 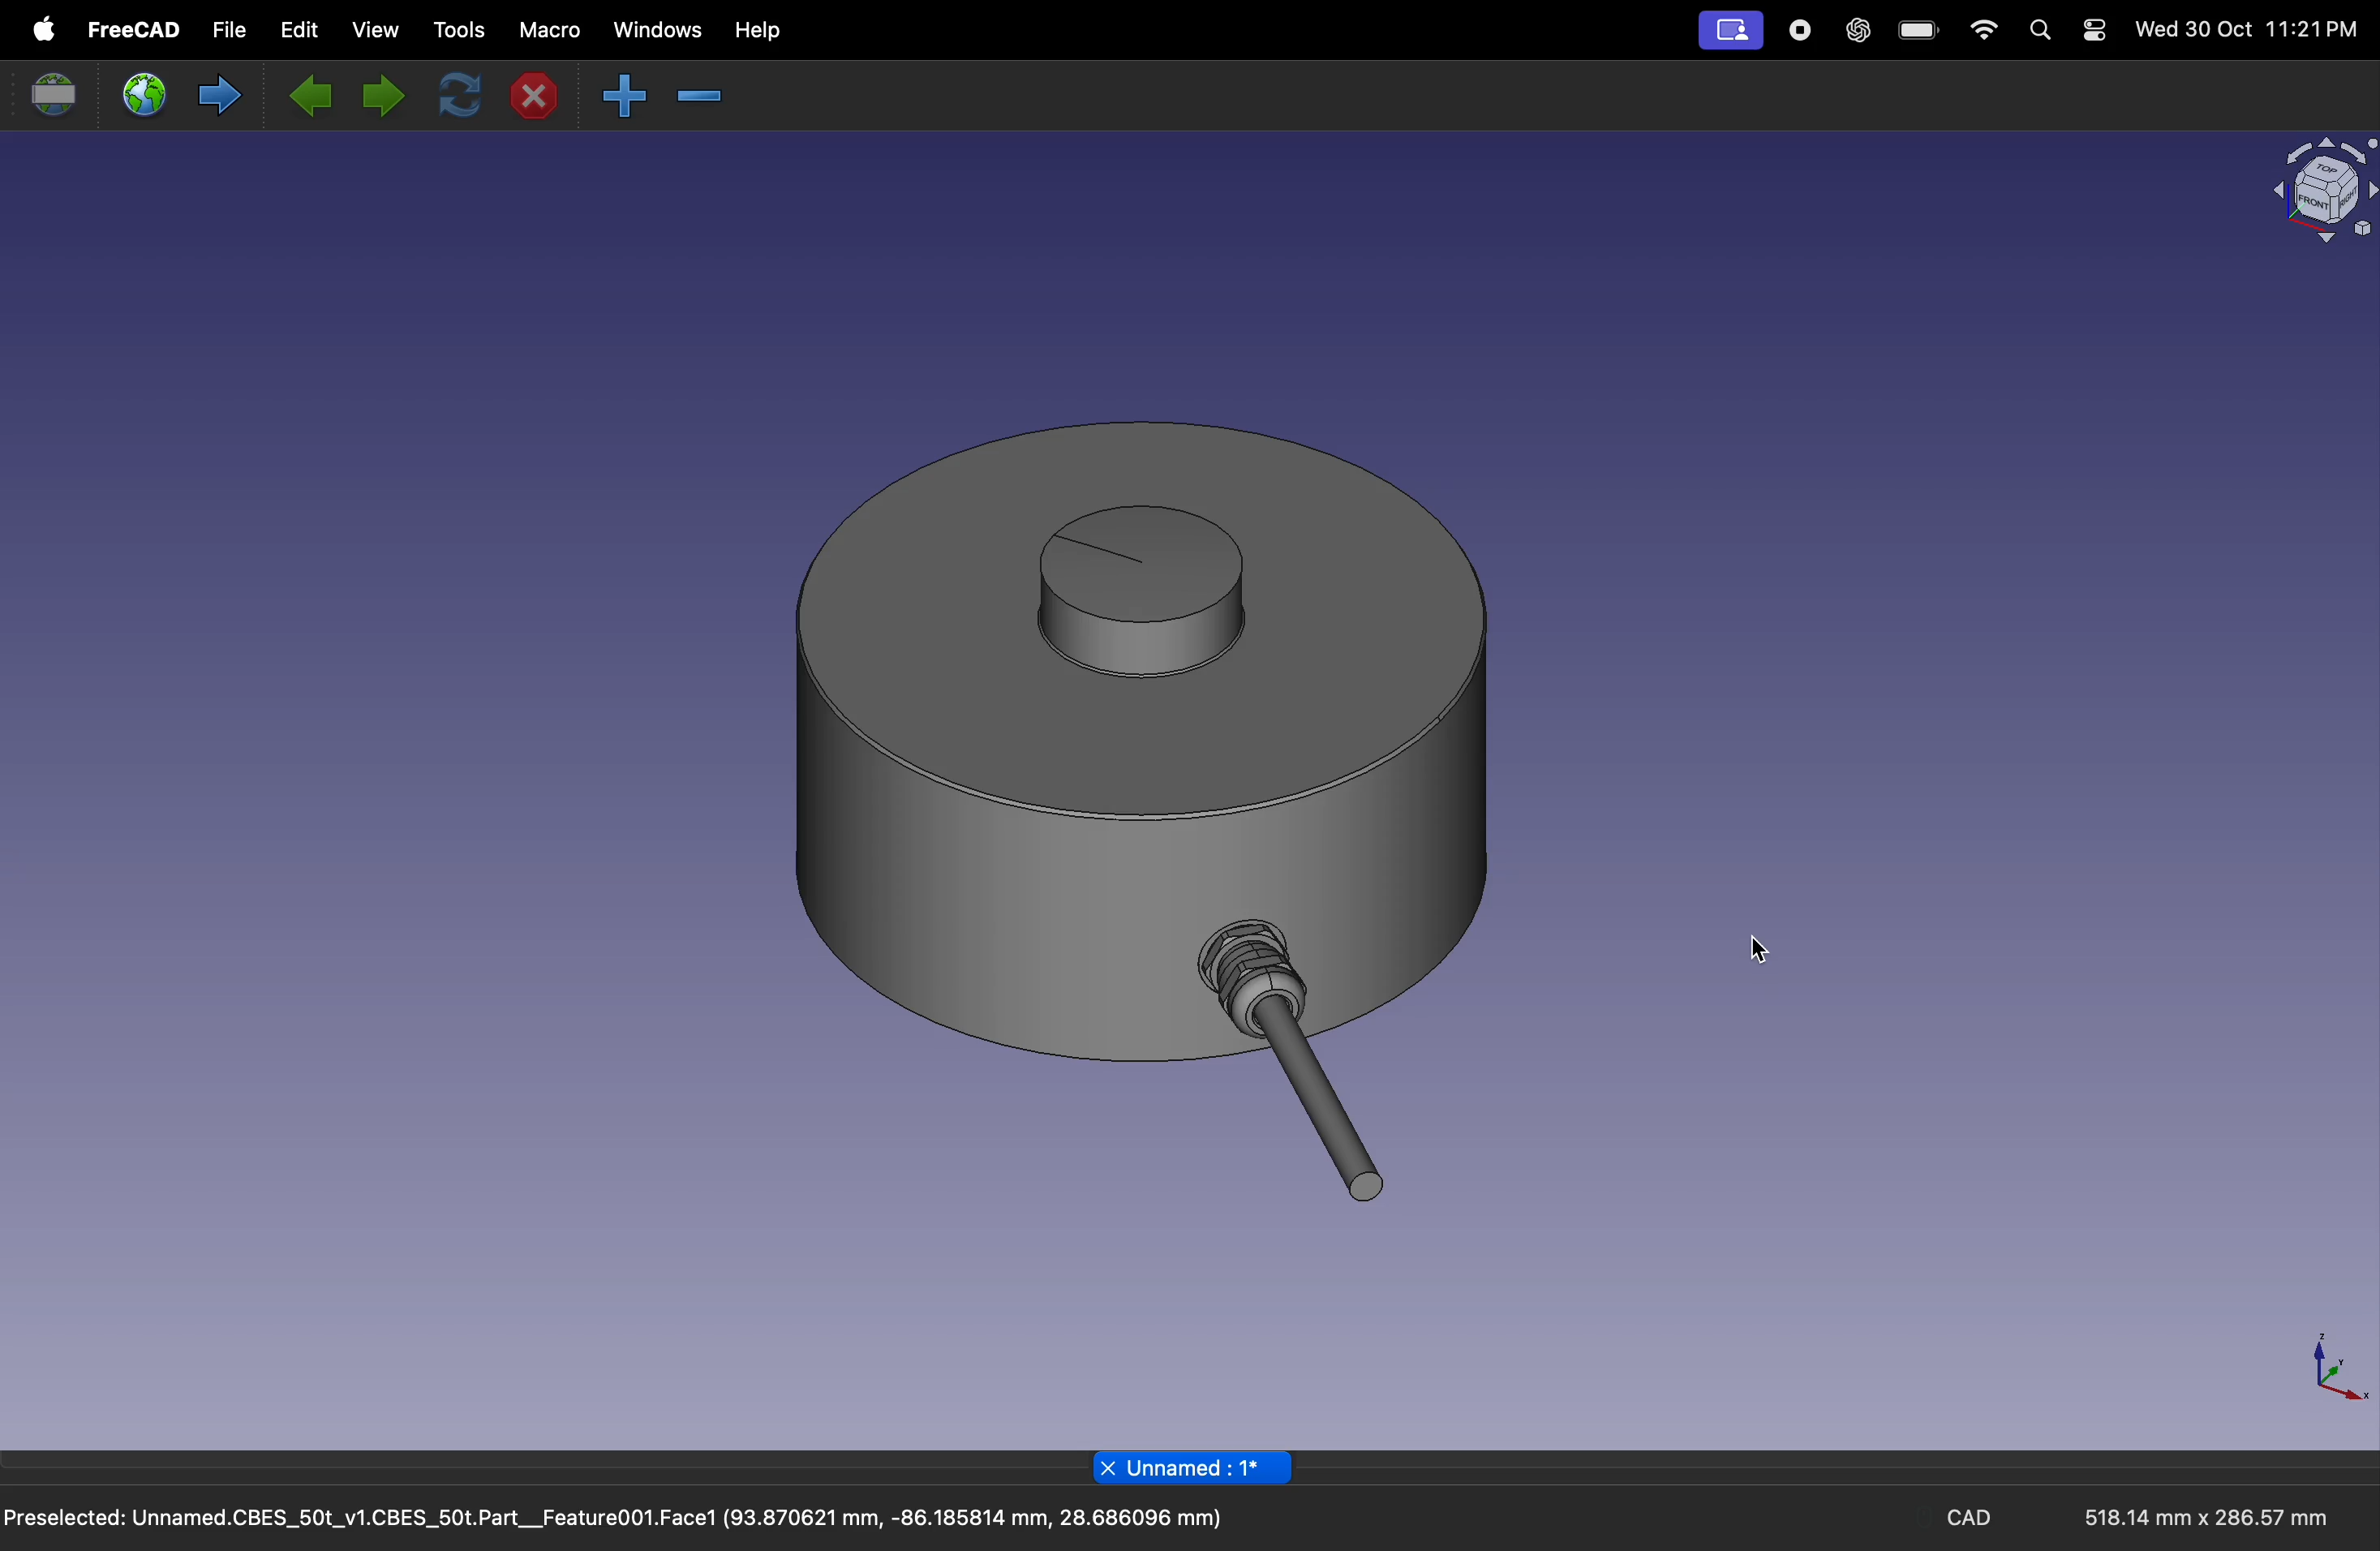 I want to click on apple menu, so click(x=41, y=27).